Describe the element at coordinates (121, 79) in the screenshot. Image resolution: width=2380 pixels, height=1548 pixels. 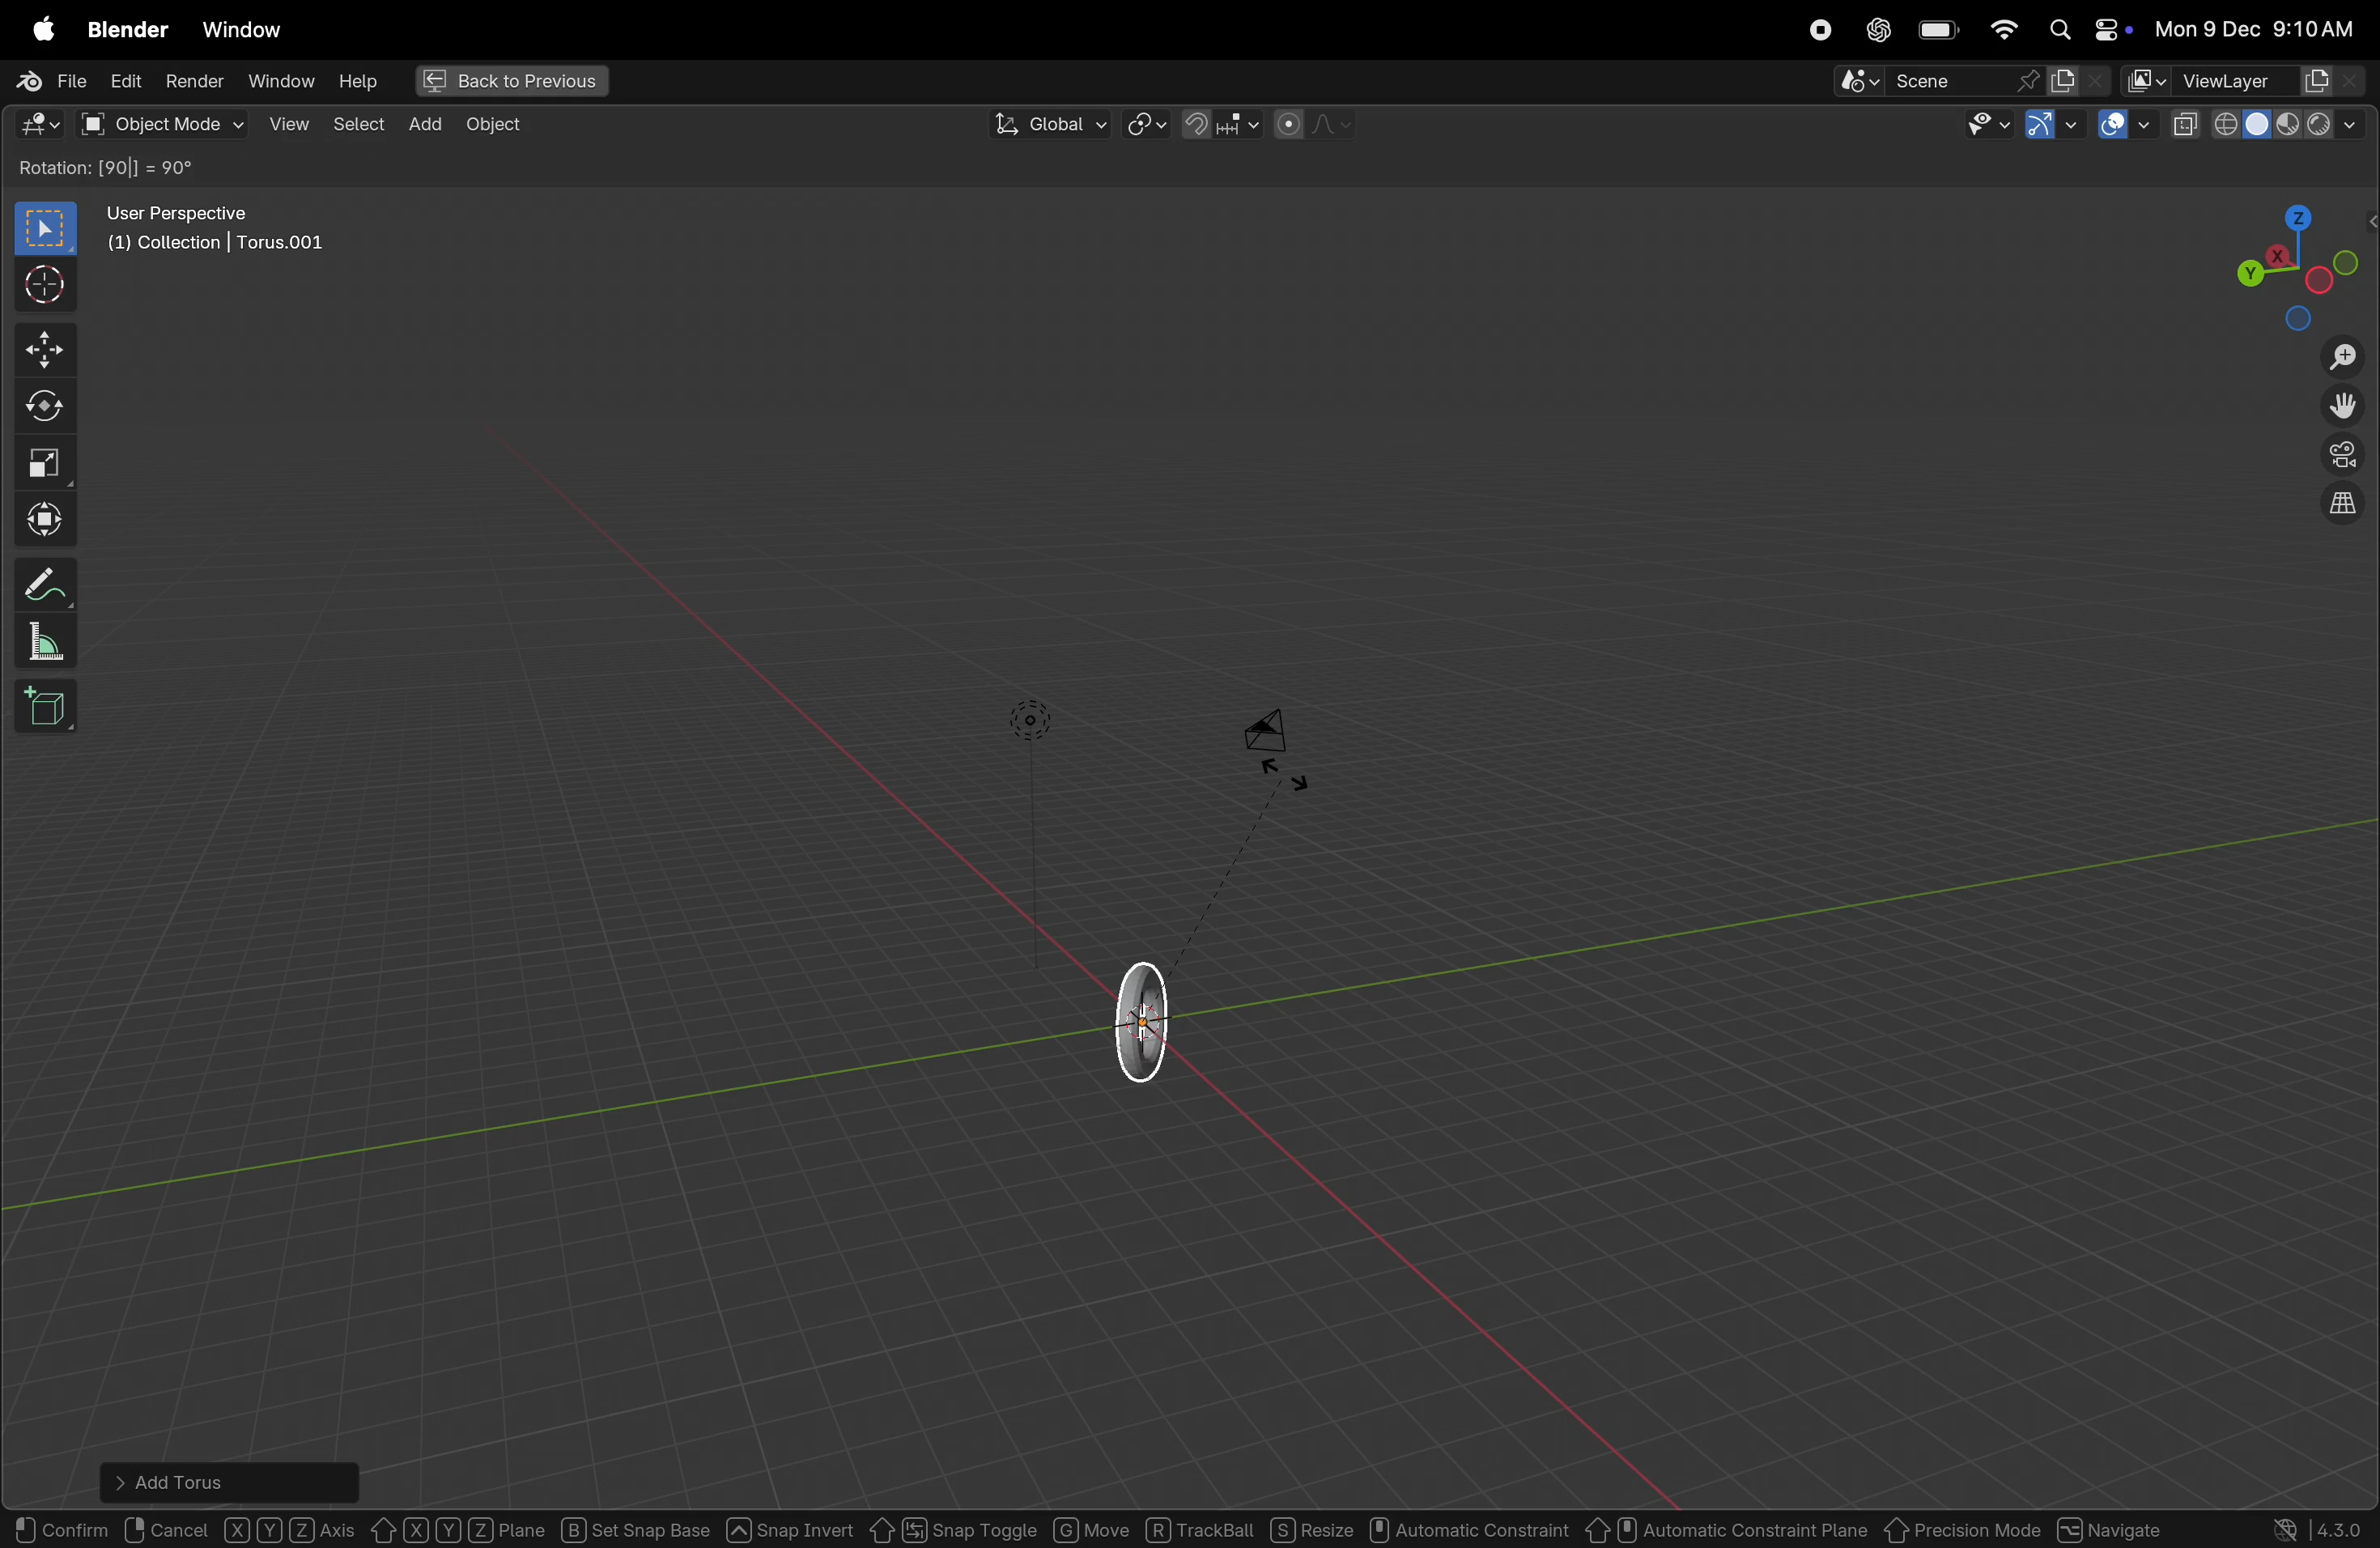
I see `edit` at that location.